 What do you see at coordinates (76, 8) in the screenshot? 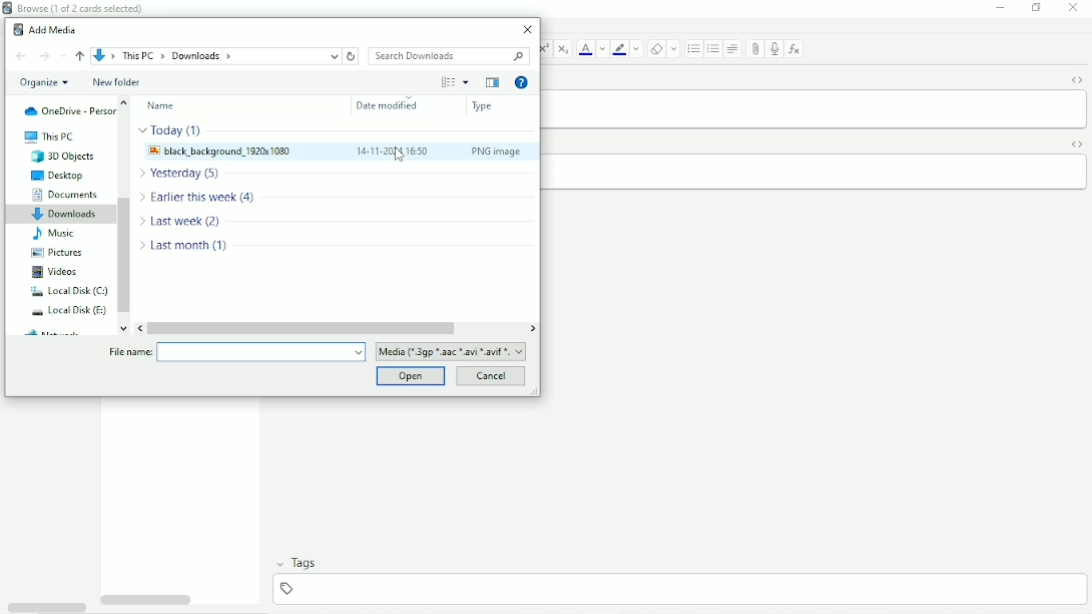
I see `Browse ` at bounding box center [76, 8].